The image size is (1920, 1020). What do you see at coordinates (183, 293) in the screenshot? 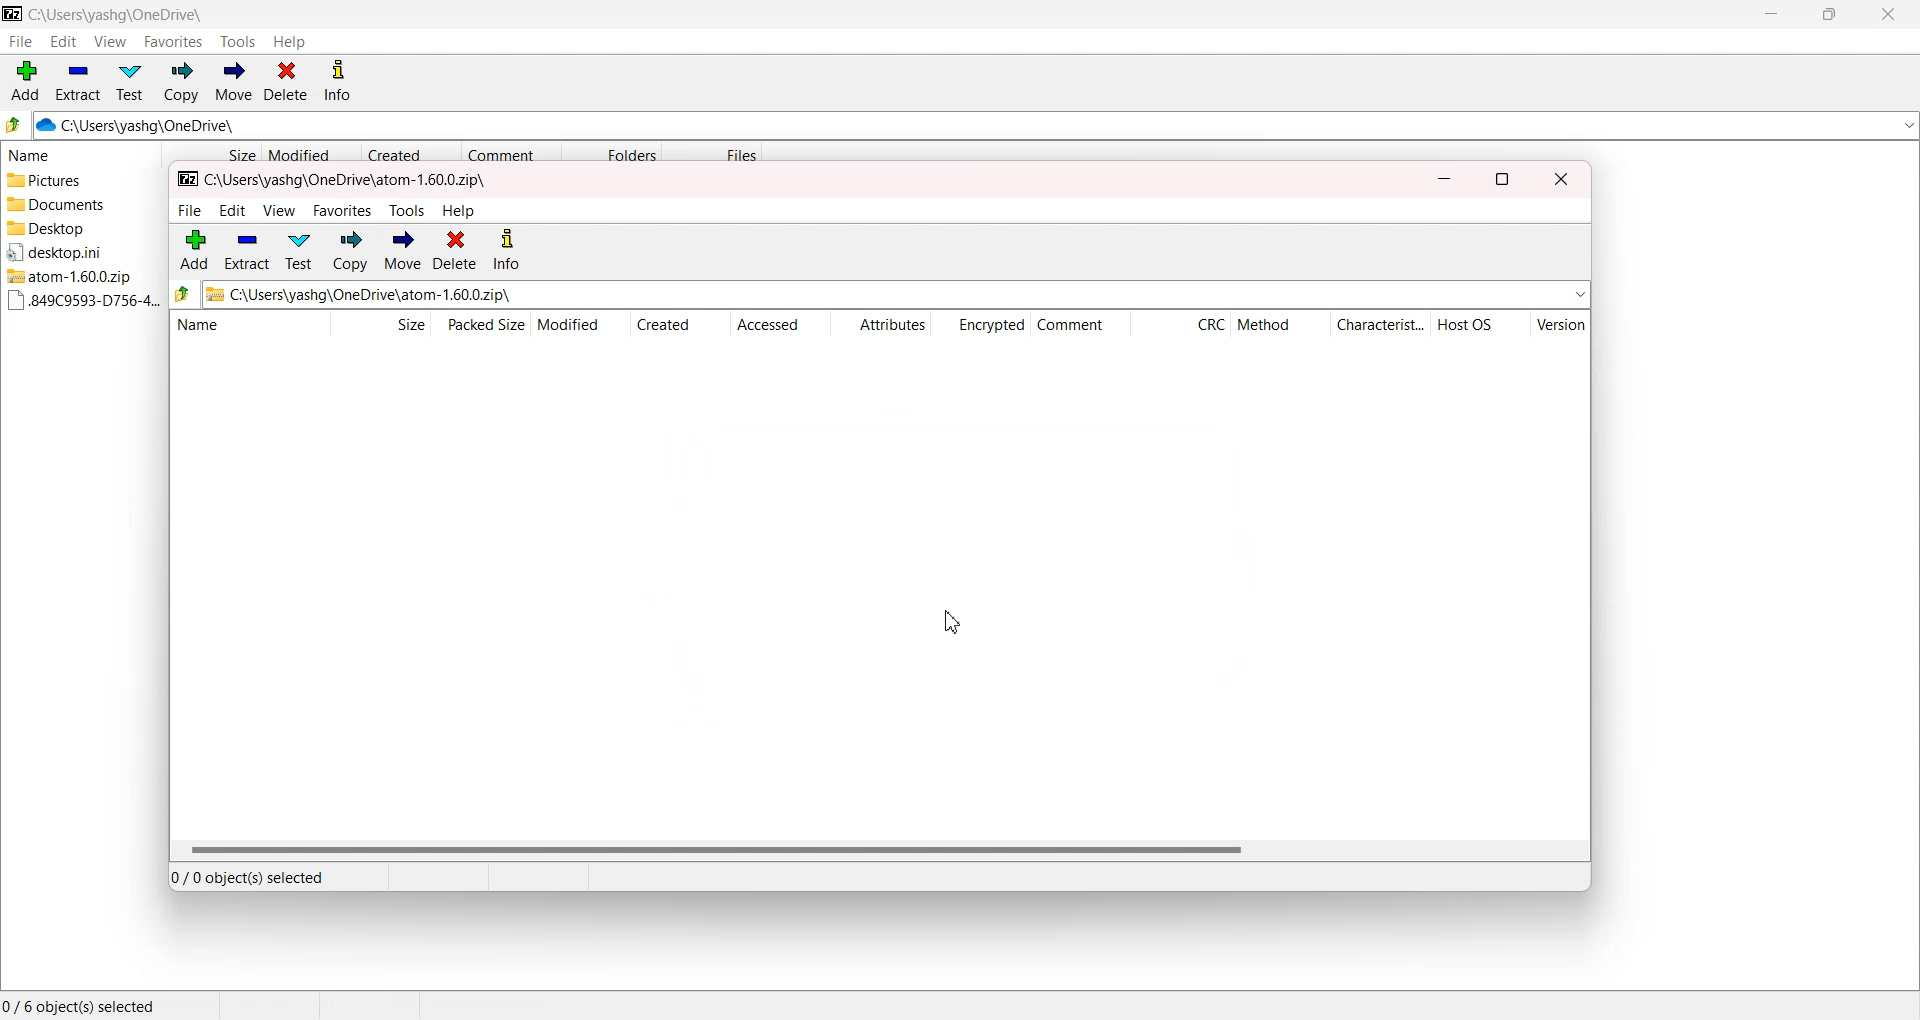
I see `back` at bounding box center [183, 293].